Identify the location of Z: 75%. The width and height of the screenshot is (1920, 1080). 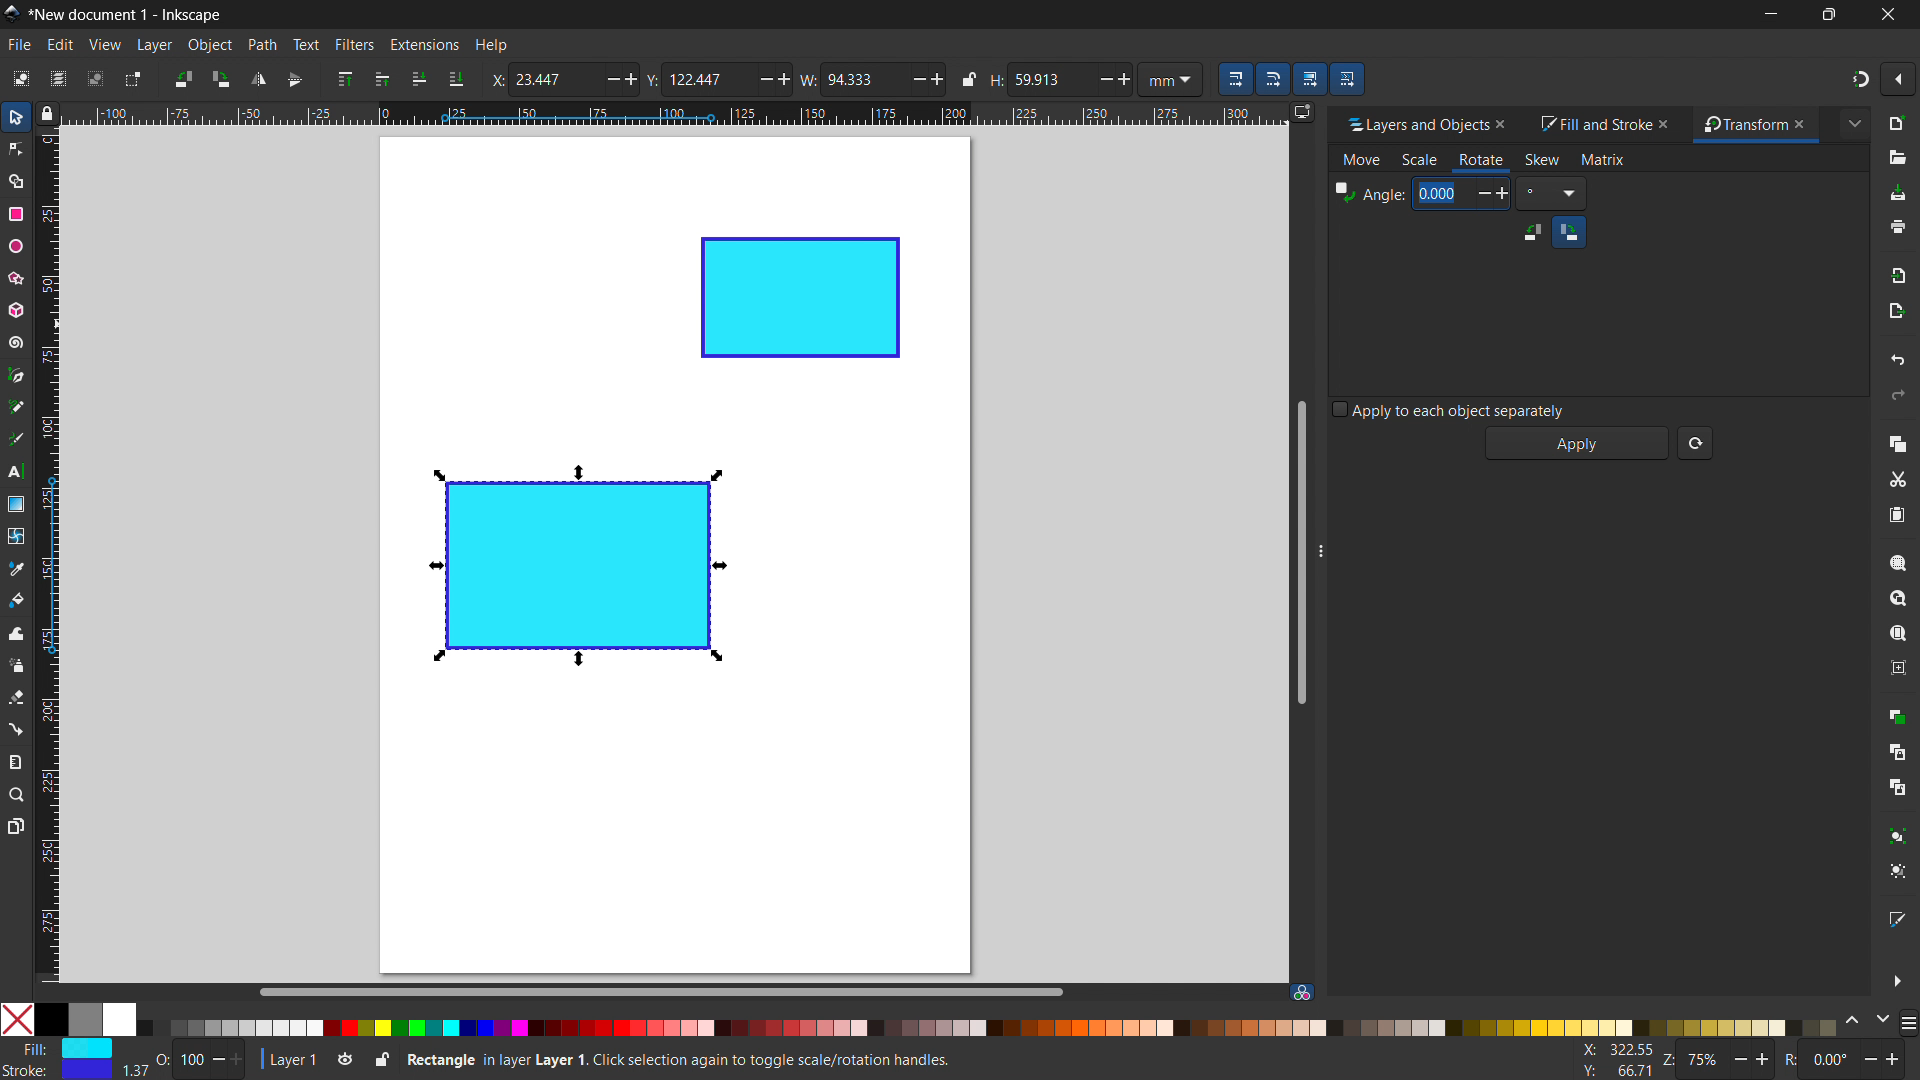
(1719, 1062).